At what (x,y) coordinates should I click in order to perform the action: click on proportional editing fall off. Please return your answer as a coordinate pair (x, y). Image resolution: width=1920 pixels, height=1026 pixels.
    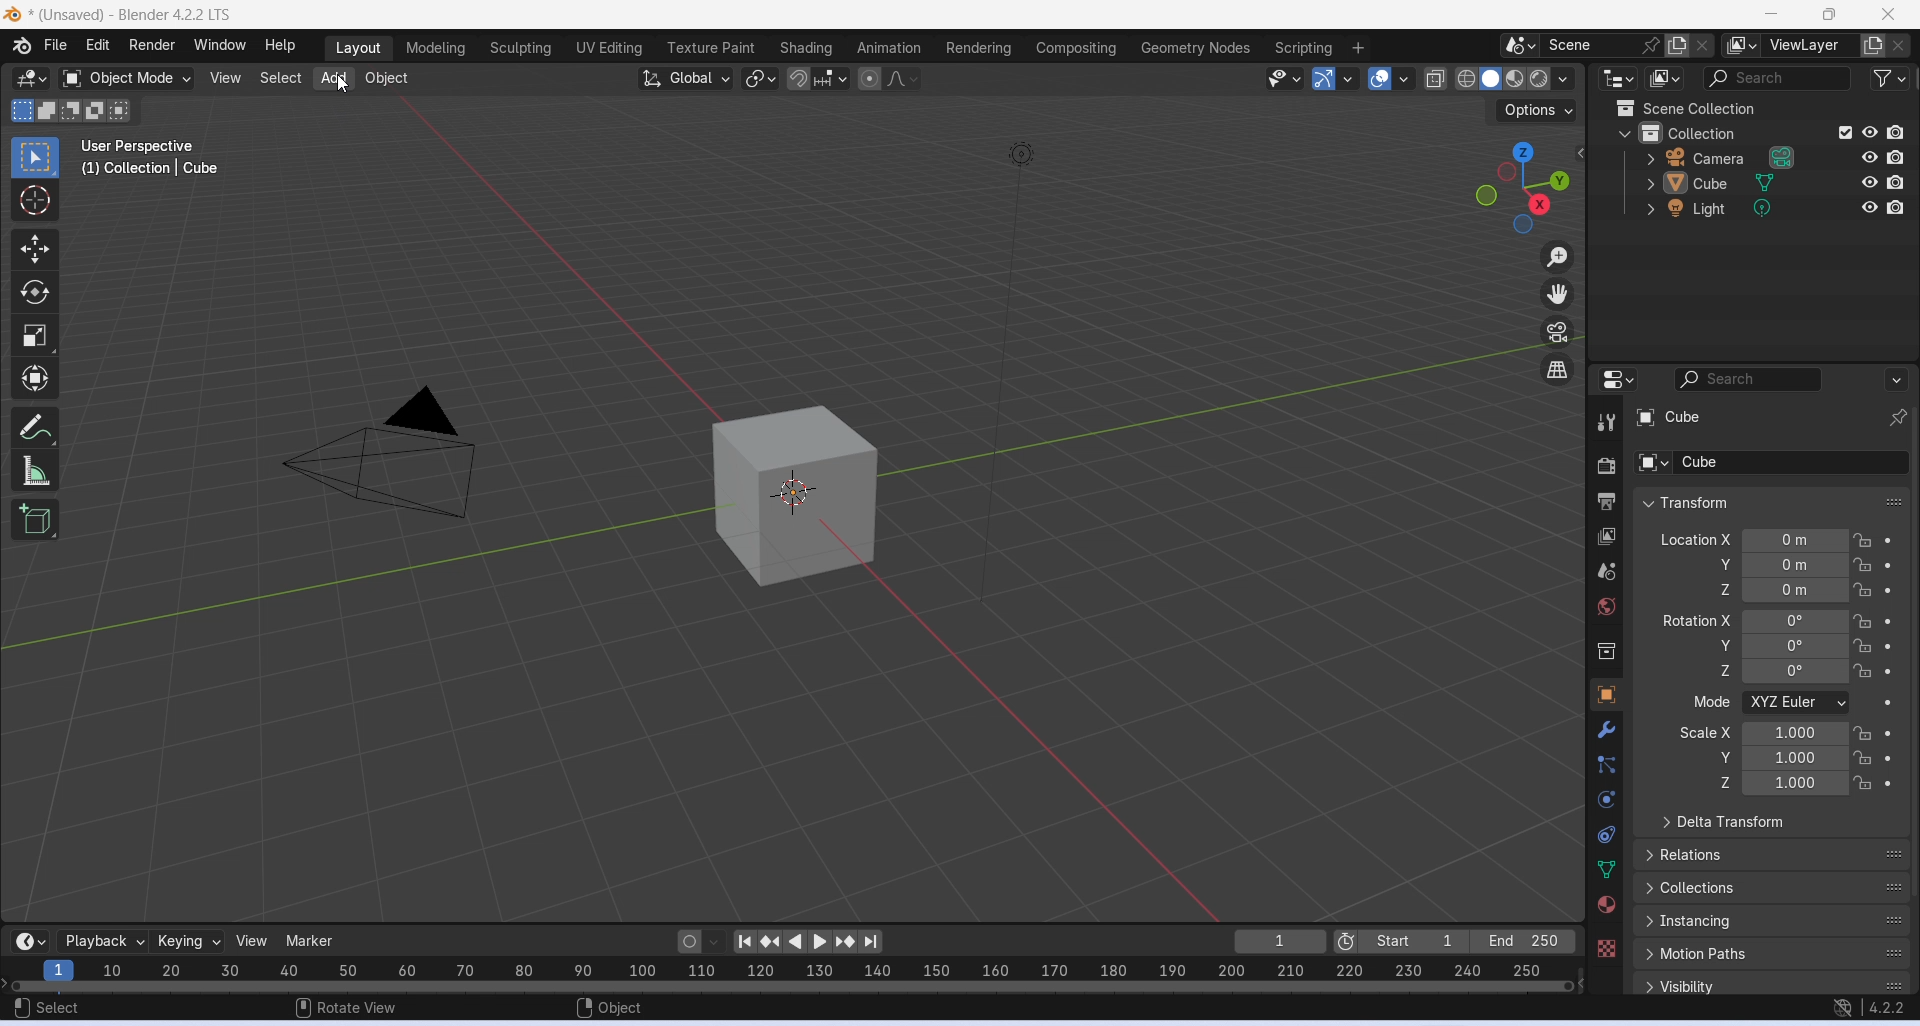
    Looking at the image, I should click on (904, 77).